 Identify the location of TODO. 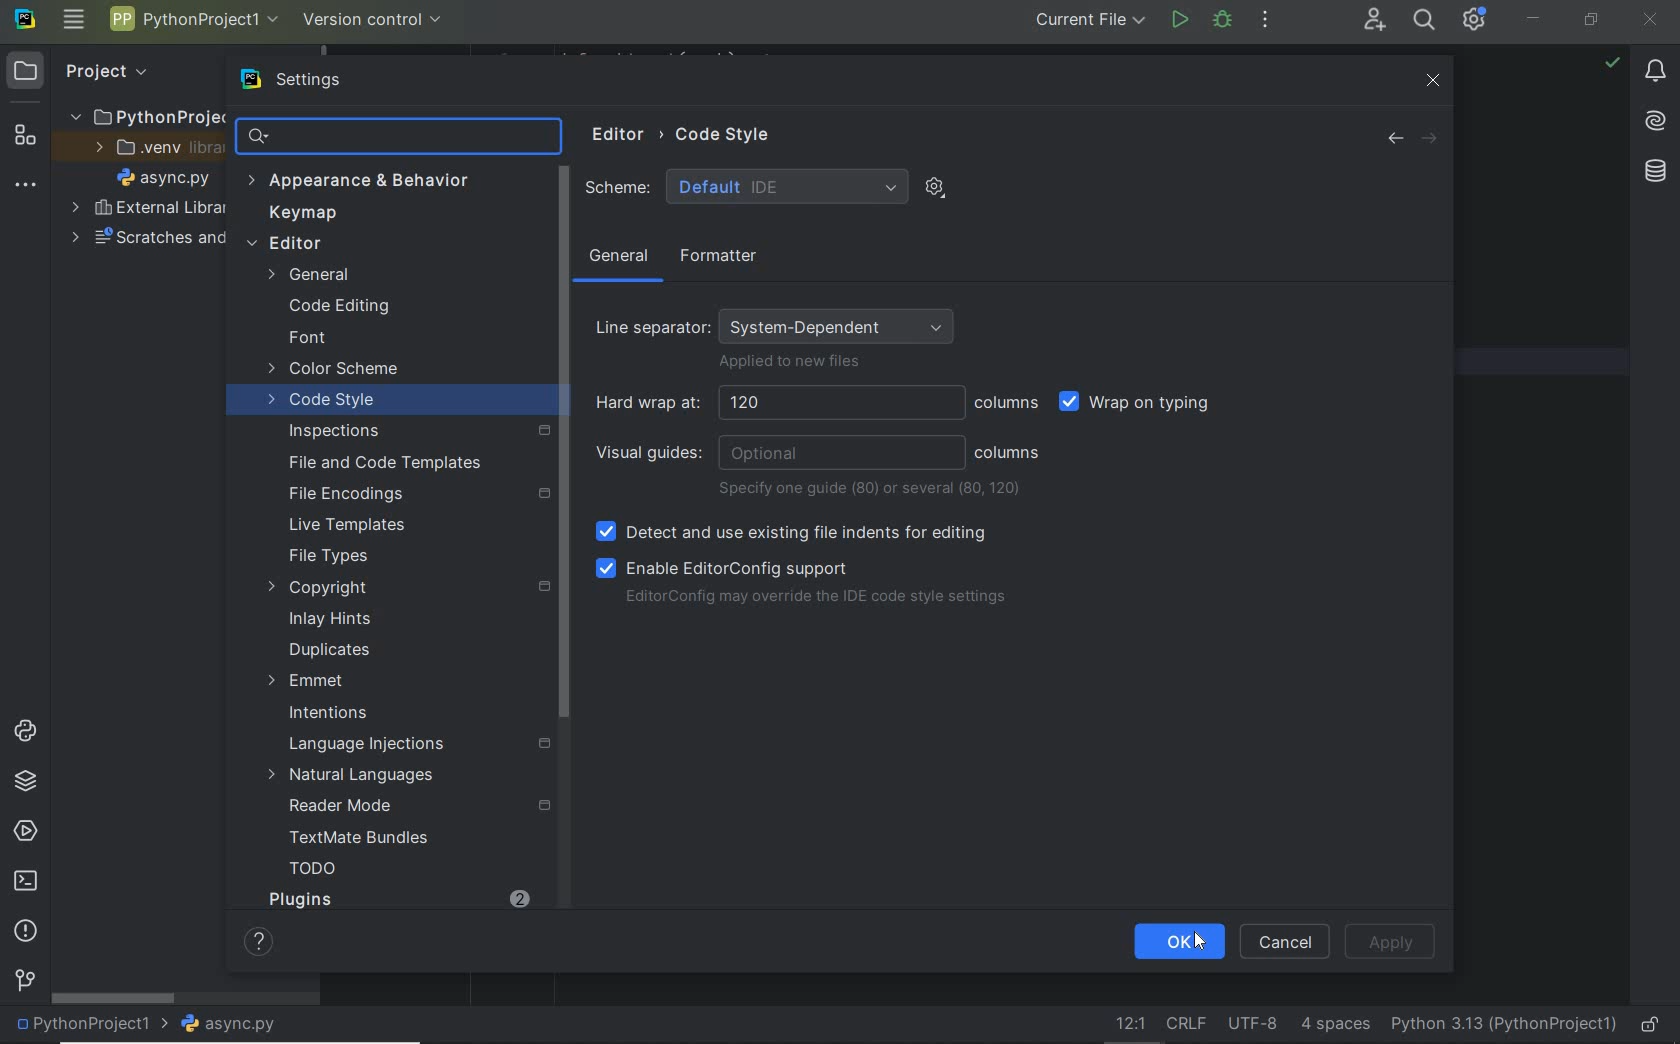
(313, 872).